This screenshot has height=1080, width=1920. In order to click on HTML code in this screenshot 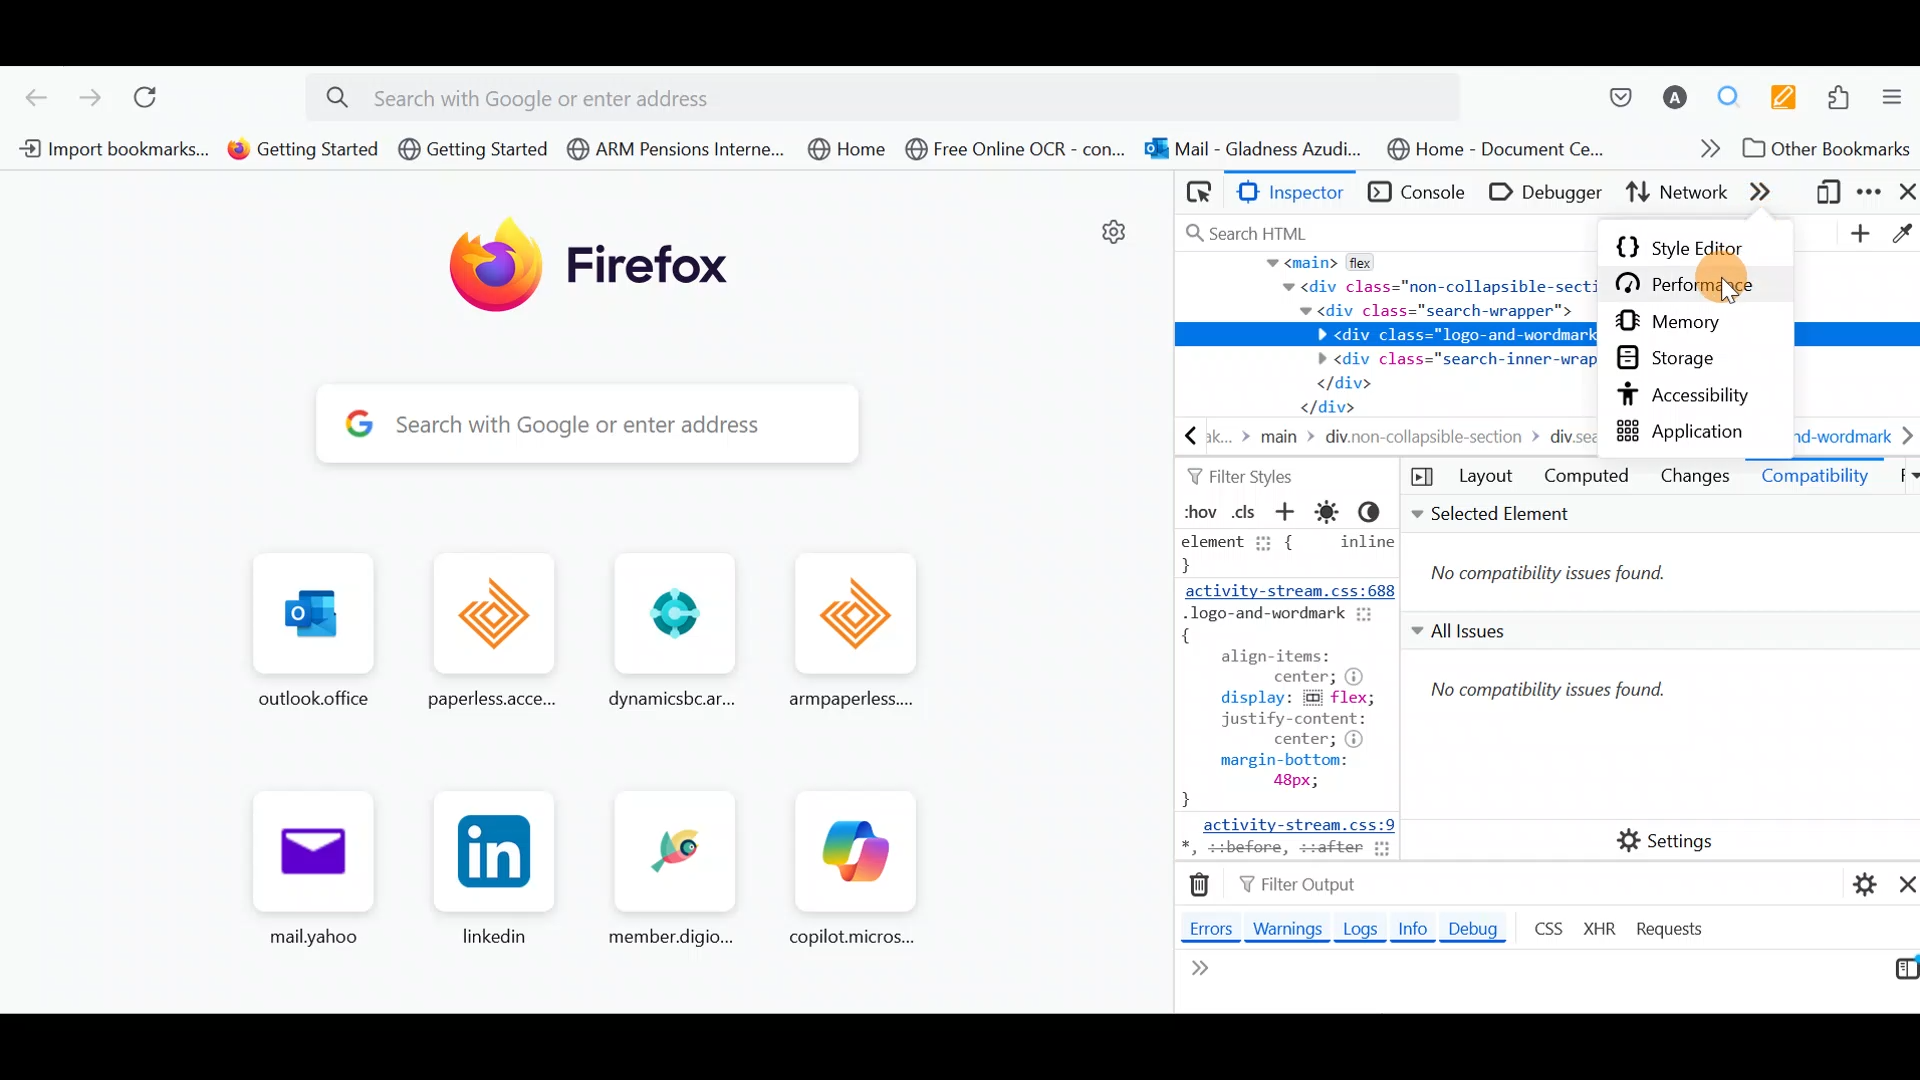, I will do `click(1283, 695)`.